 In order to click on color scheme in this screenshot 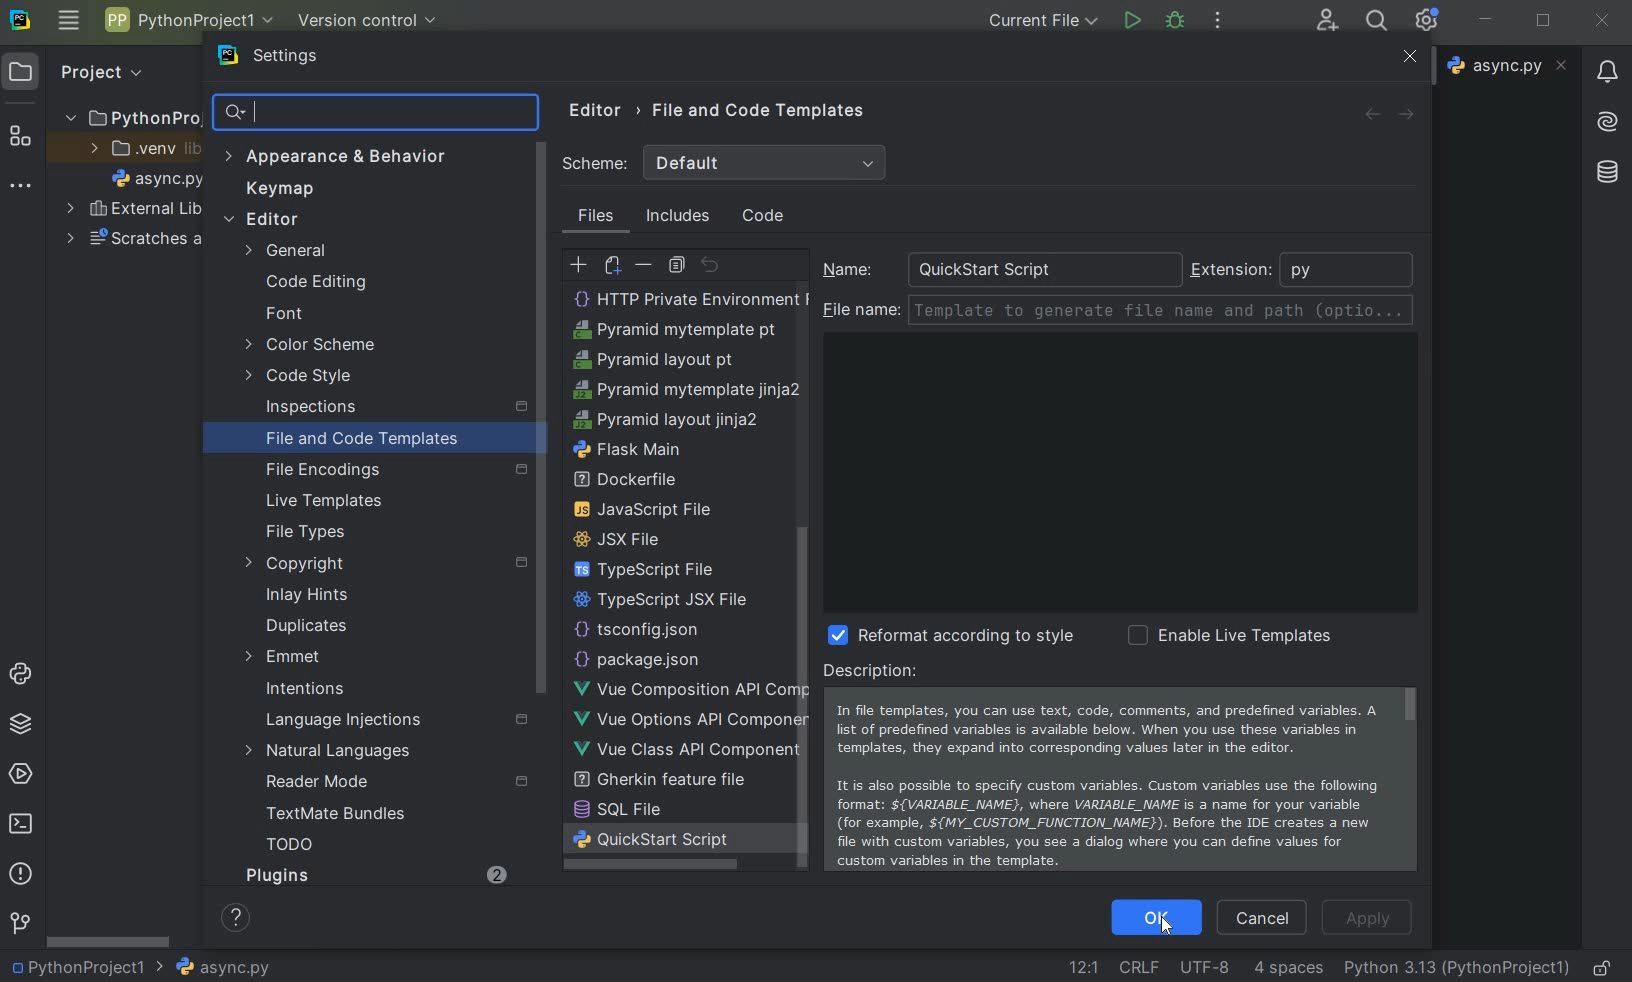, I will do `click(324, 344)`.